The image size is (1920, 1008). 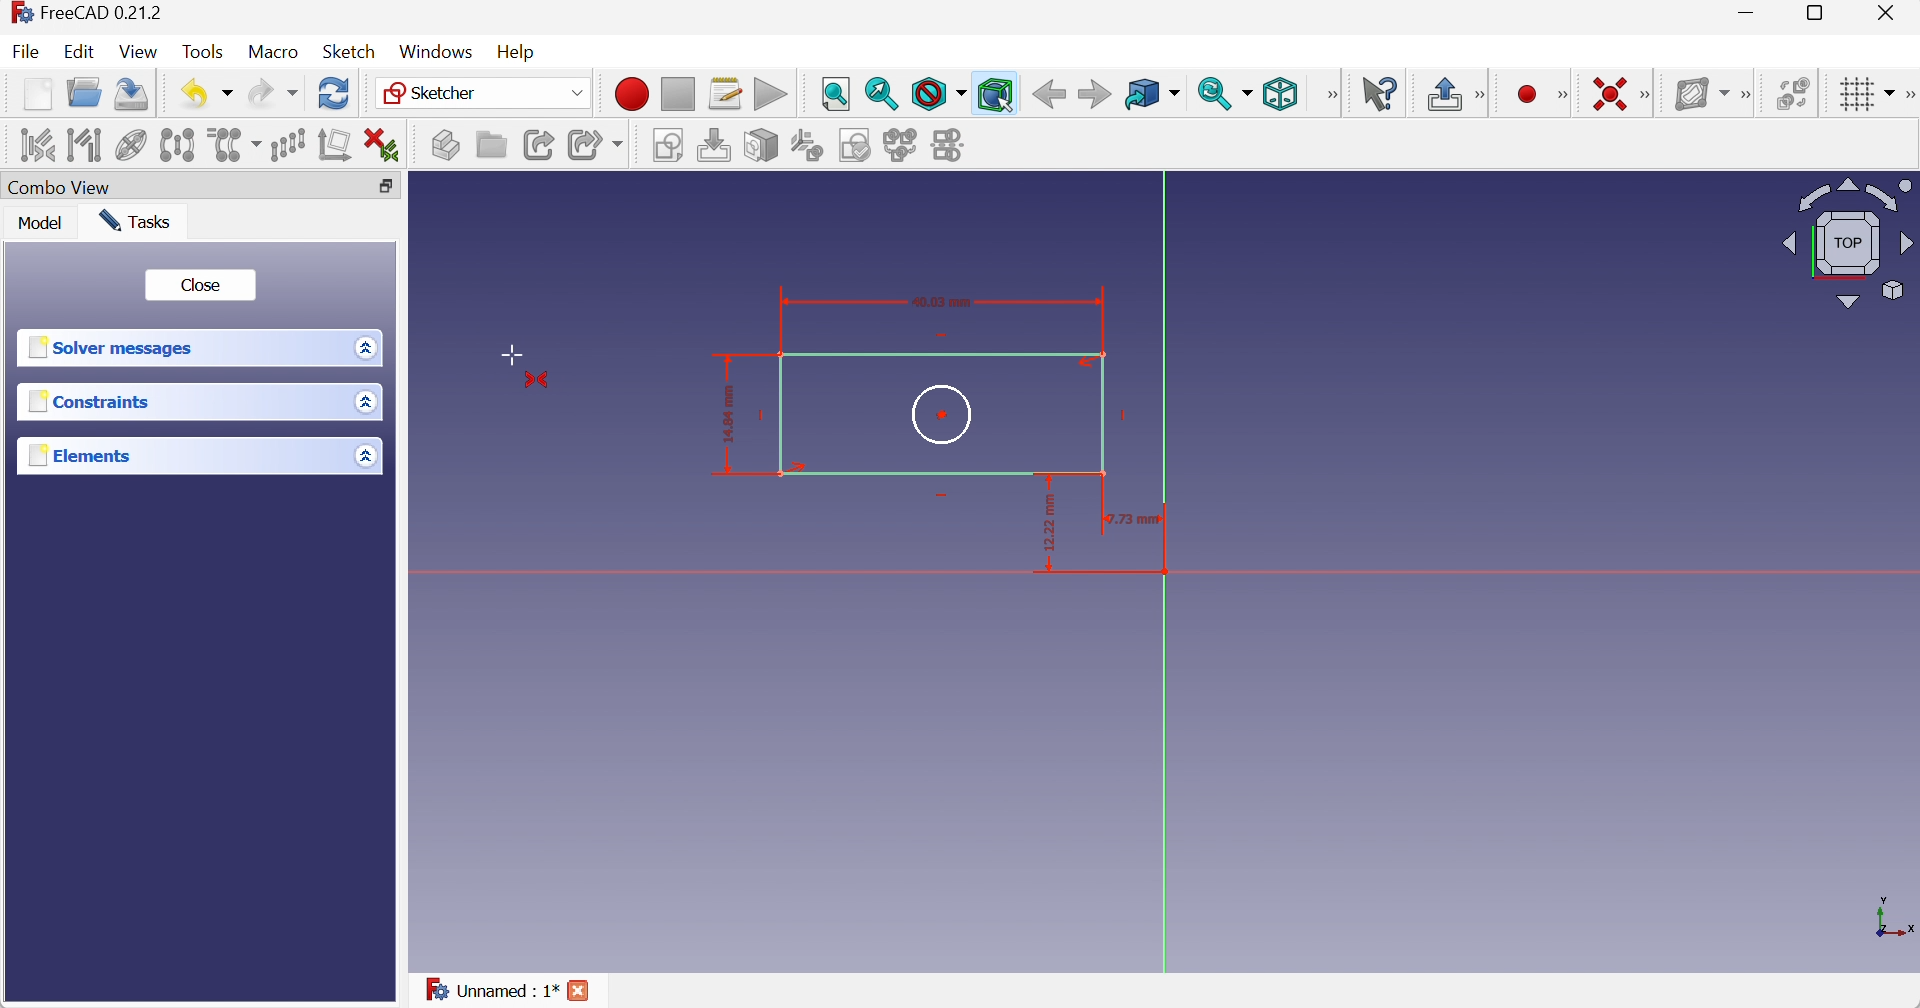 I want to click on Mirror sketch, so click(x=952, y=147).